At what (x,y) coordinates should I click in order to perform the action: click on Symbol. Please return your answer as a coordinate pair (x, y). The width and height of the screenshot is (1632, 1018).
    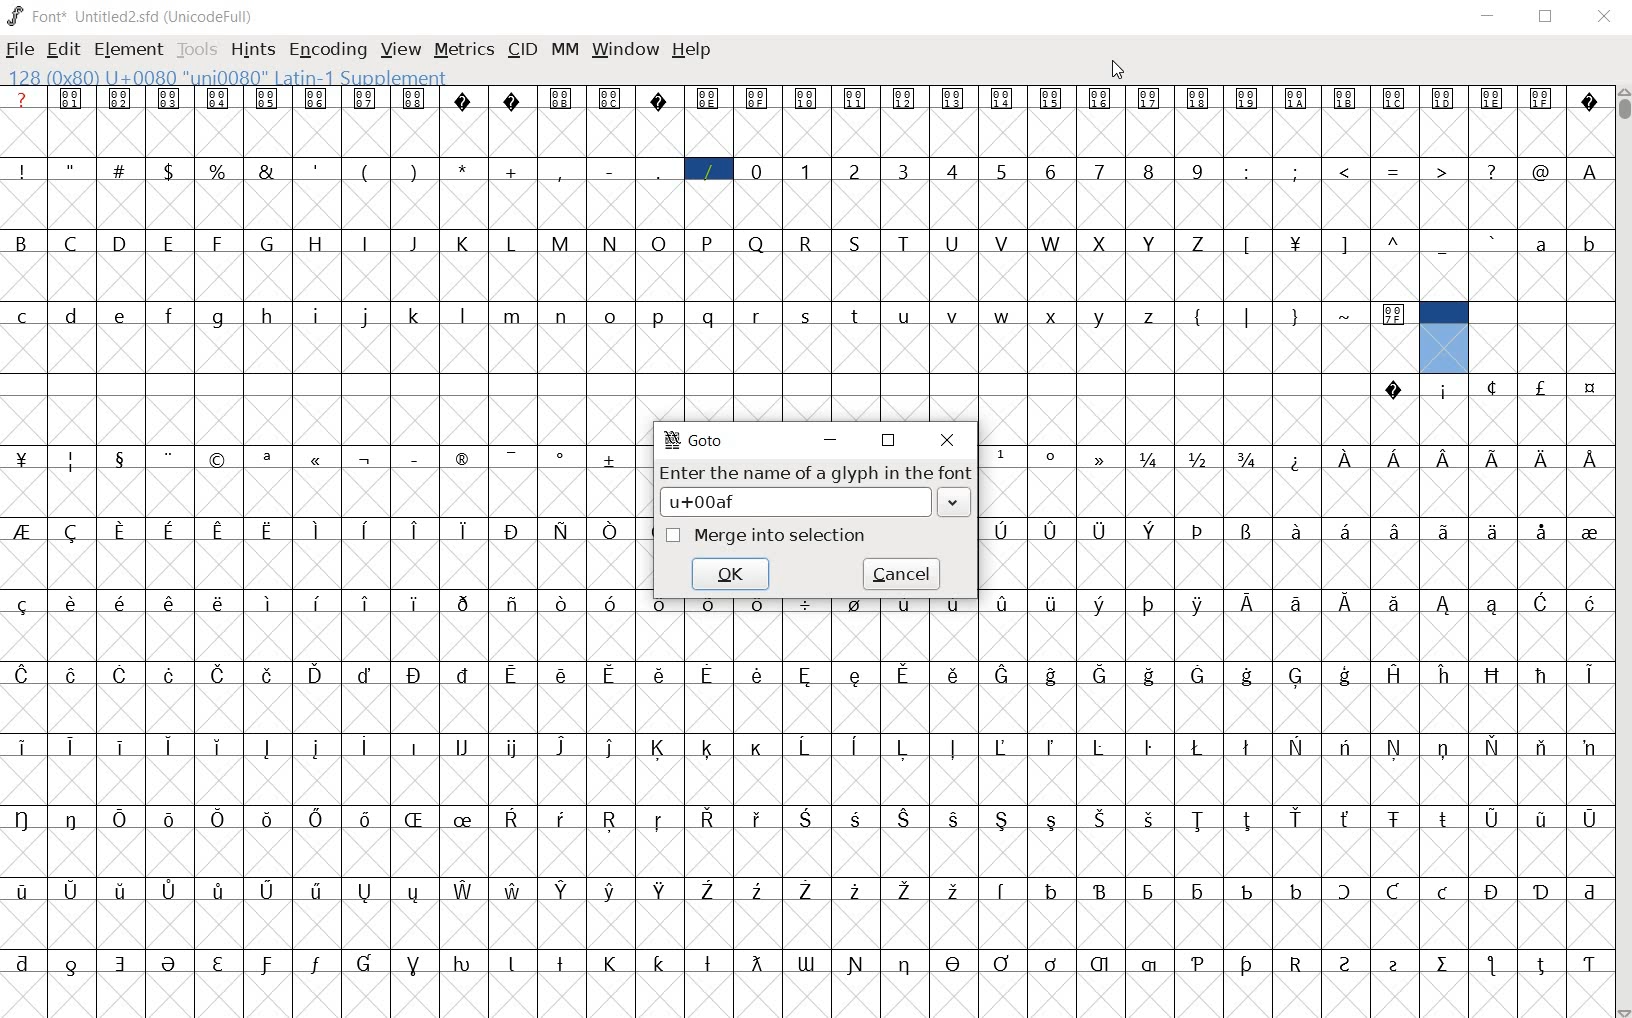
    Looking at the image, I should click on (1443, 389).